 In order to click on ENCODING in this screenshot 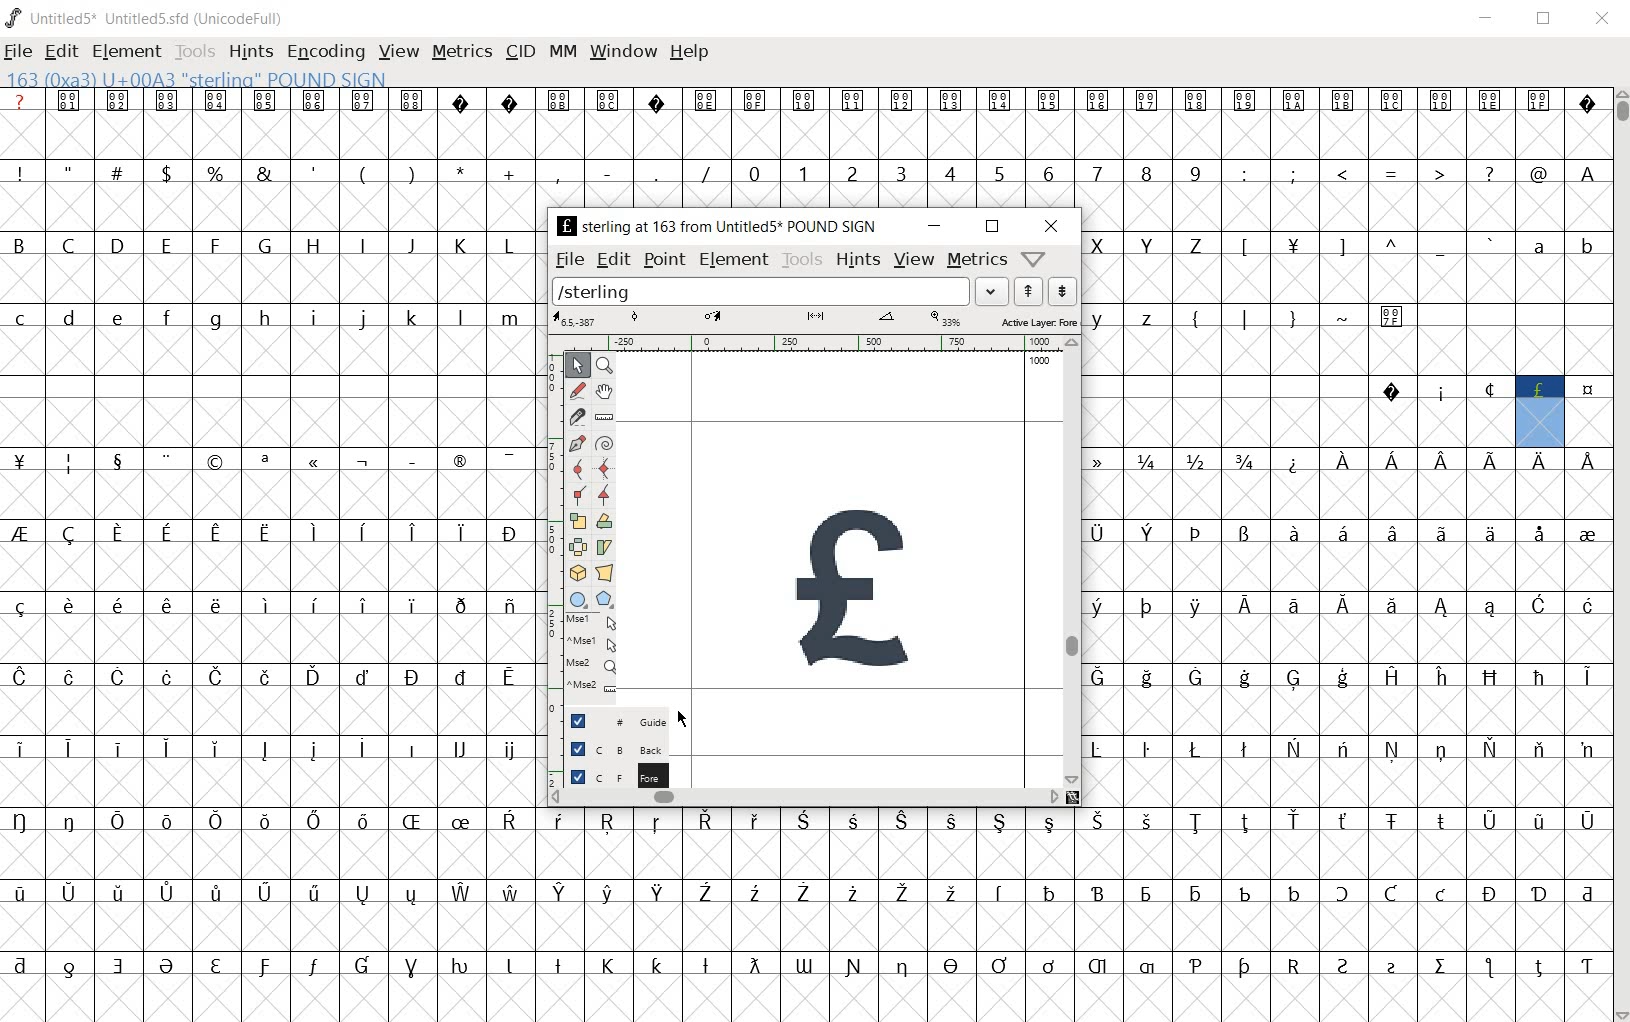, I will do `click(324, 53)`.